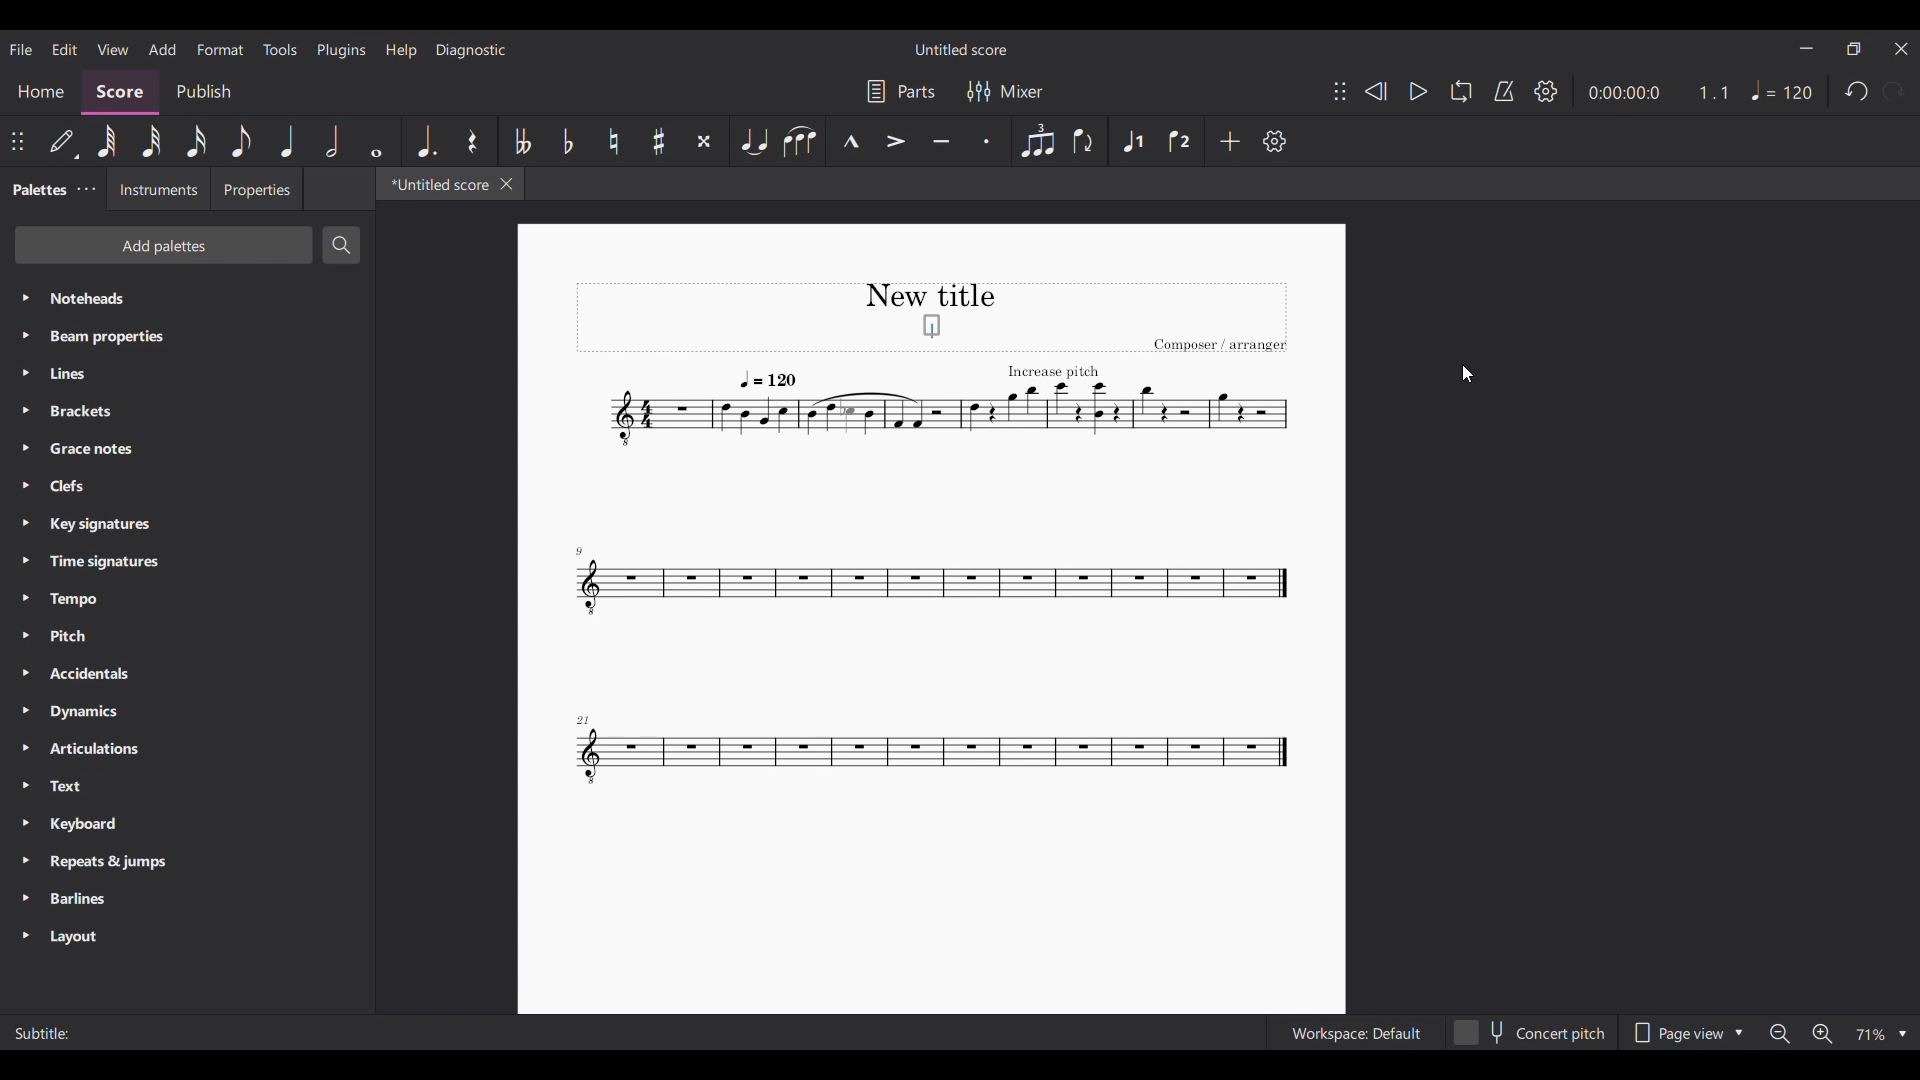  I want to click on Tempo, so click(1781, 90).